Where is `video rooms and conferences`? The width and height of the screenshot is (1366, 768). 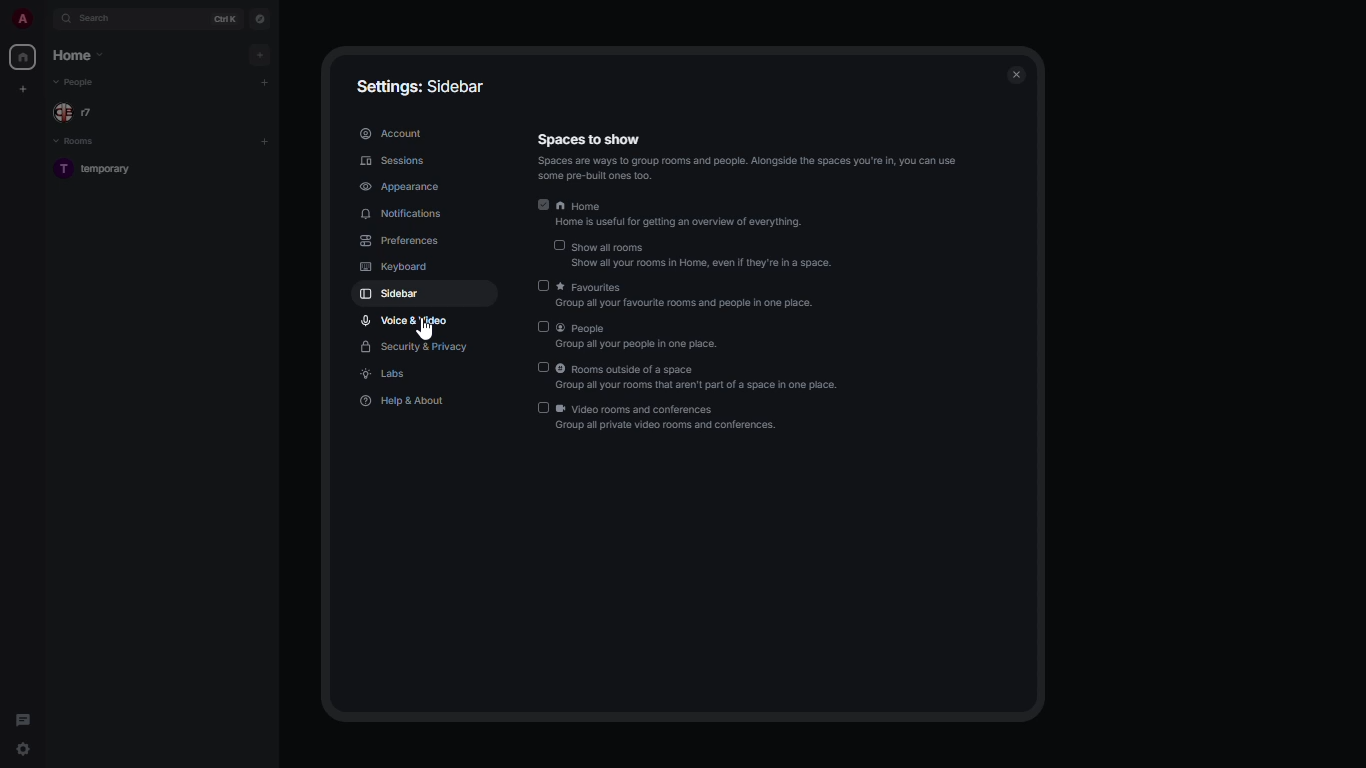
video rooms and conferences is located at coordinates (672, 419).